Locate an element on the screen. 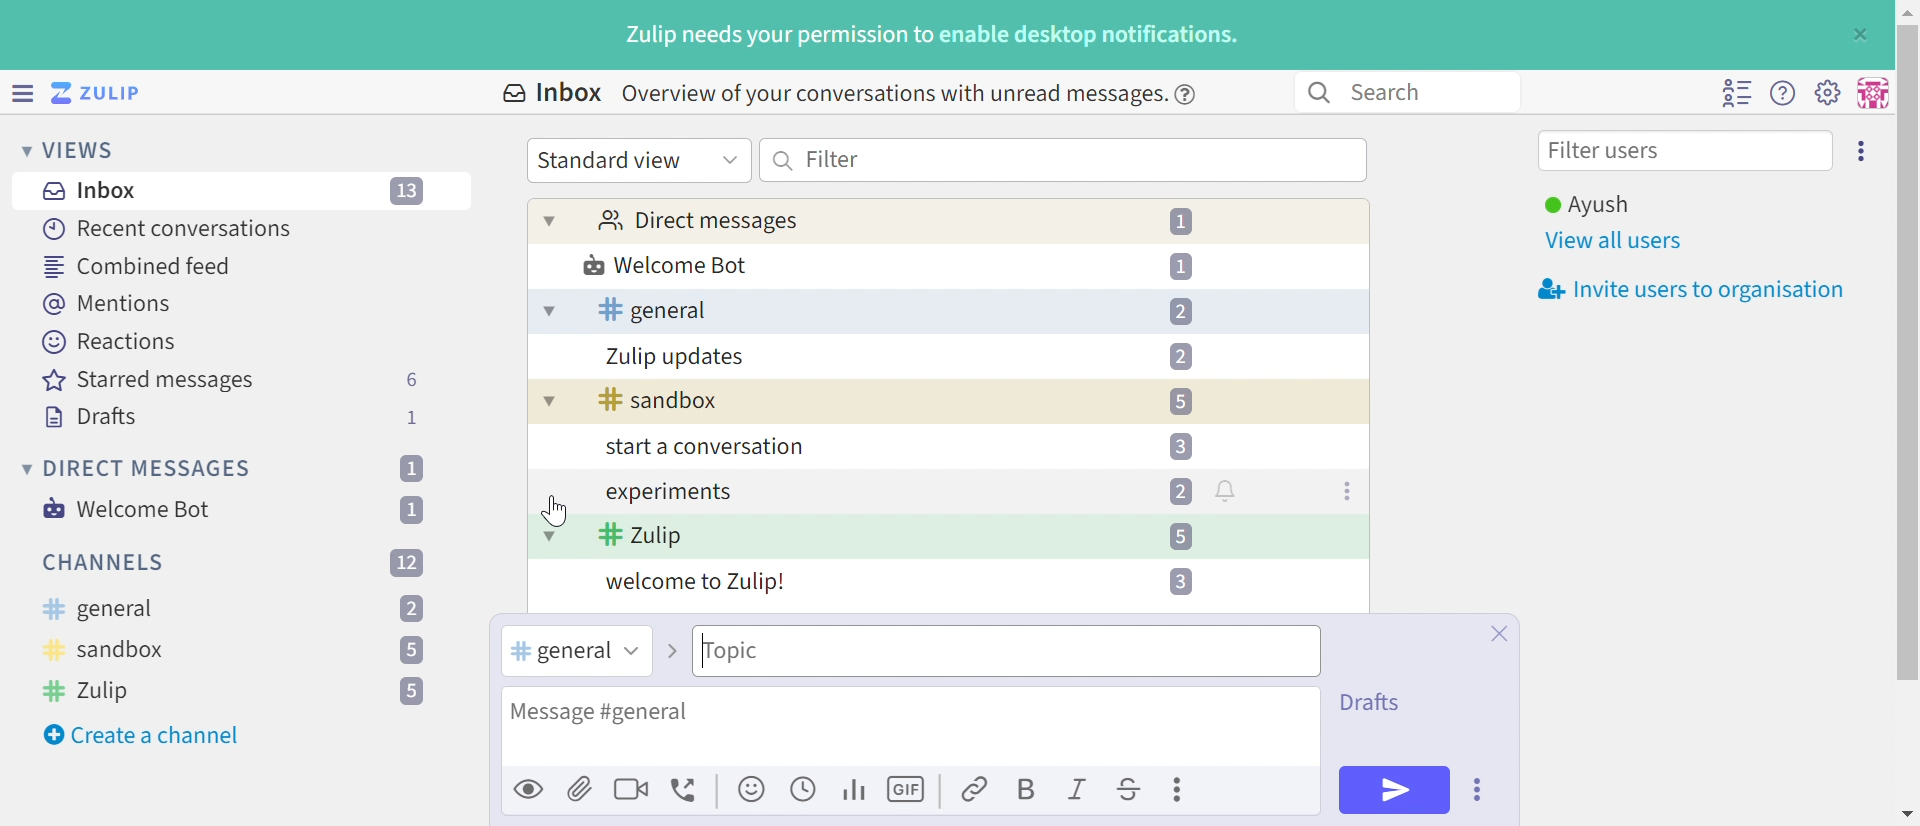 The width and height of the screenshot is (1920, 826). Close is located at coordinates (1858, 35).